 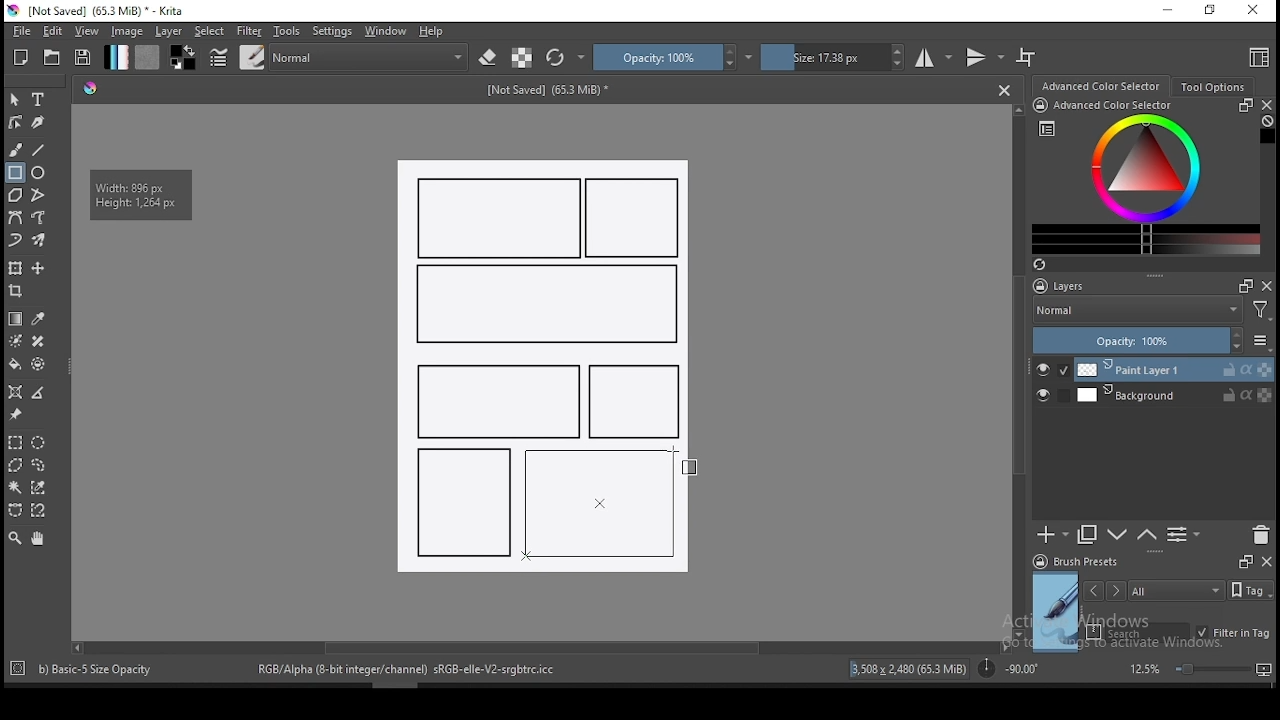 What do you see at coordinates (83, 58) in the screenshot?
I see `save` at bounding box center [83, 58].